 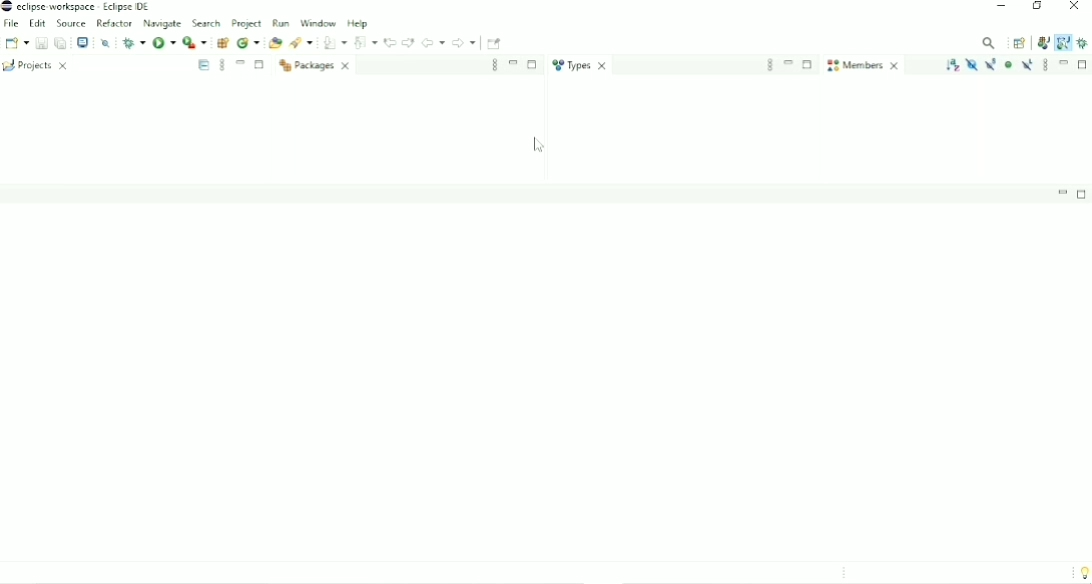 What do you see at coordinates (205, 22) in the screenshot?
I see `Search` at bounding box center [205, 22].